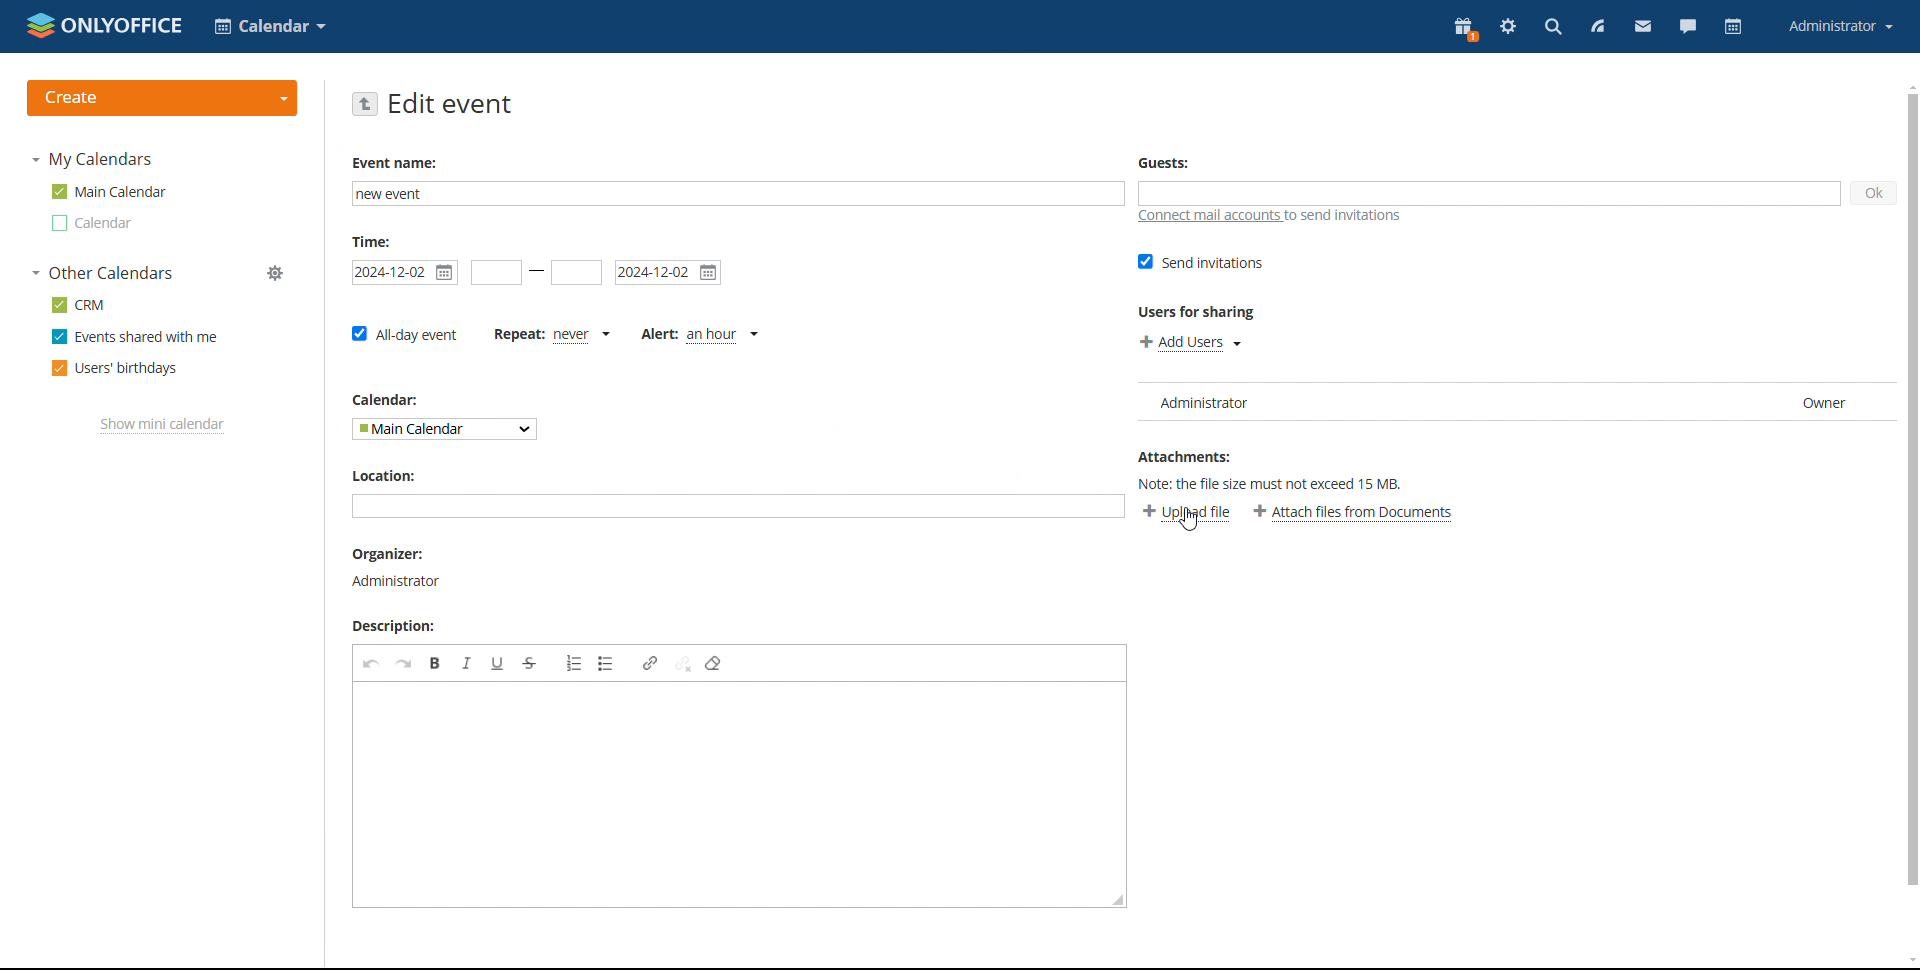 The width and height of the screenshot is (1920, 970). Describe the element at coordinates (401, 163) in the screenshot. I see `event name:` at that location.